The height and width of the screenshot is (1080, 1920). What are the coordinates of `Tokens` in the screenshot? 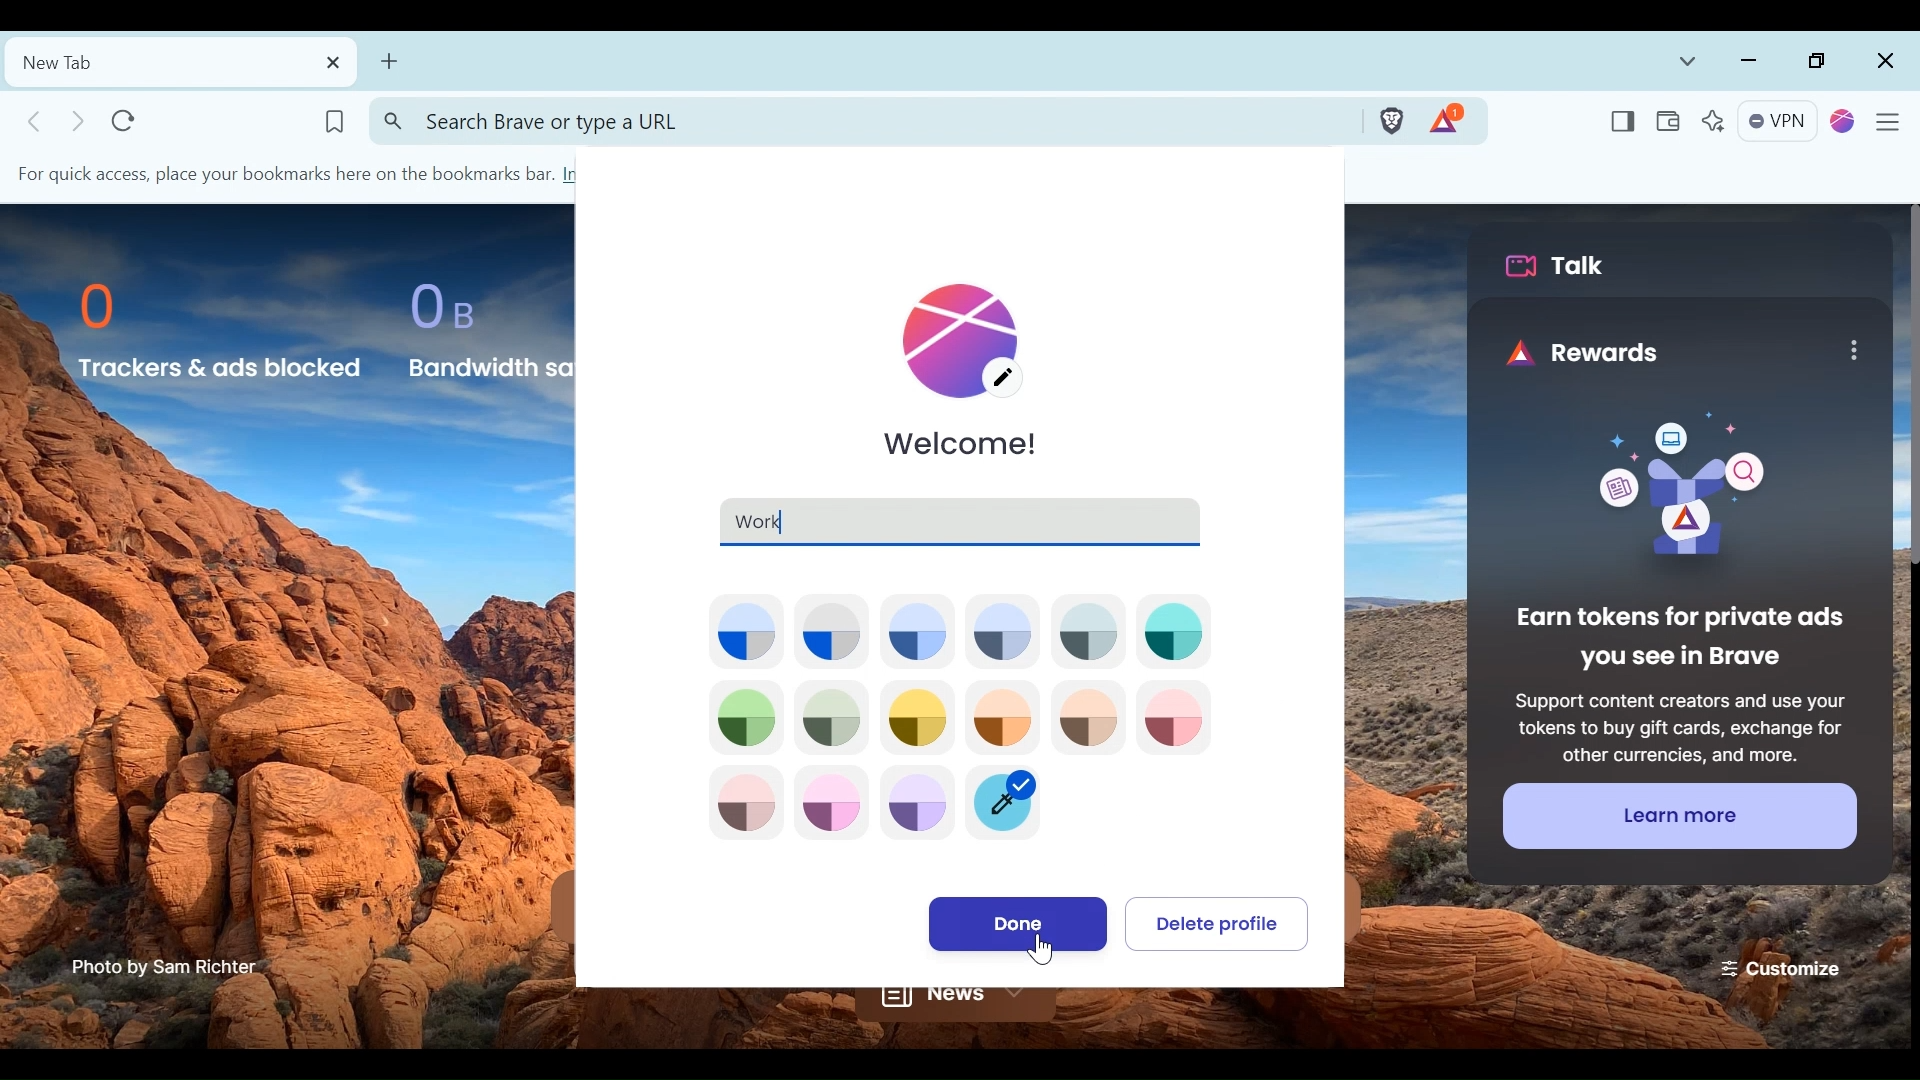 It's located at (1449, 119).